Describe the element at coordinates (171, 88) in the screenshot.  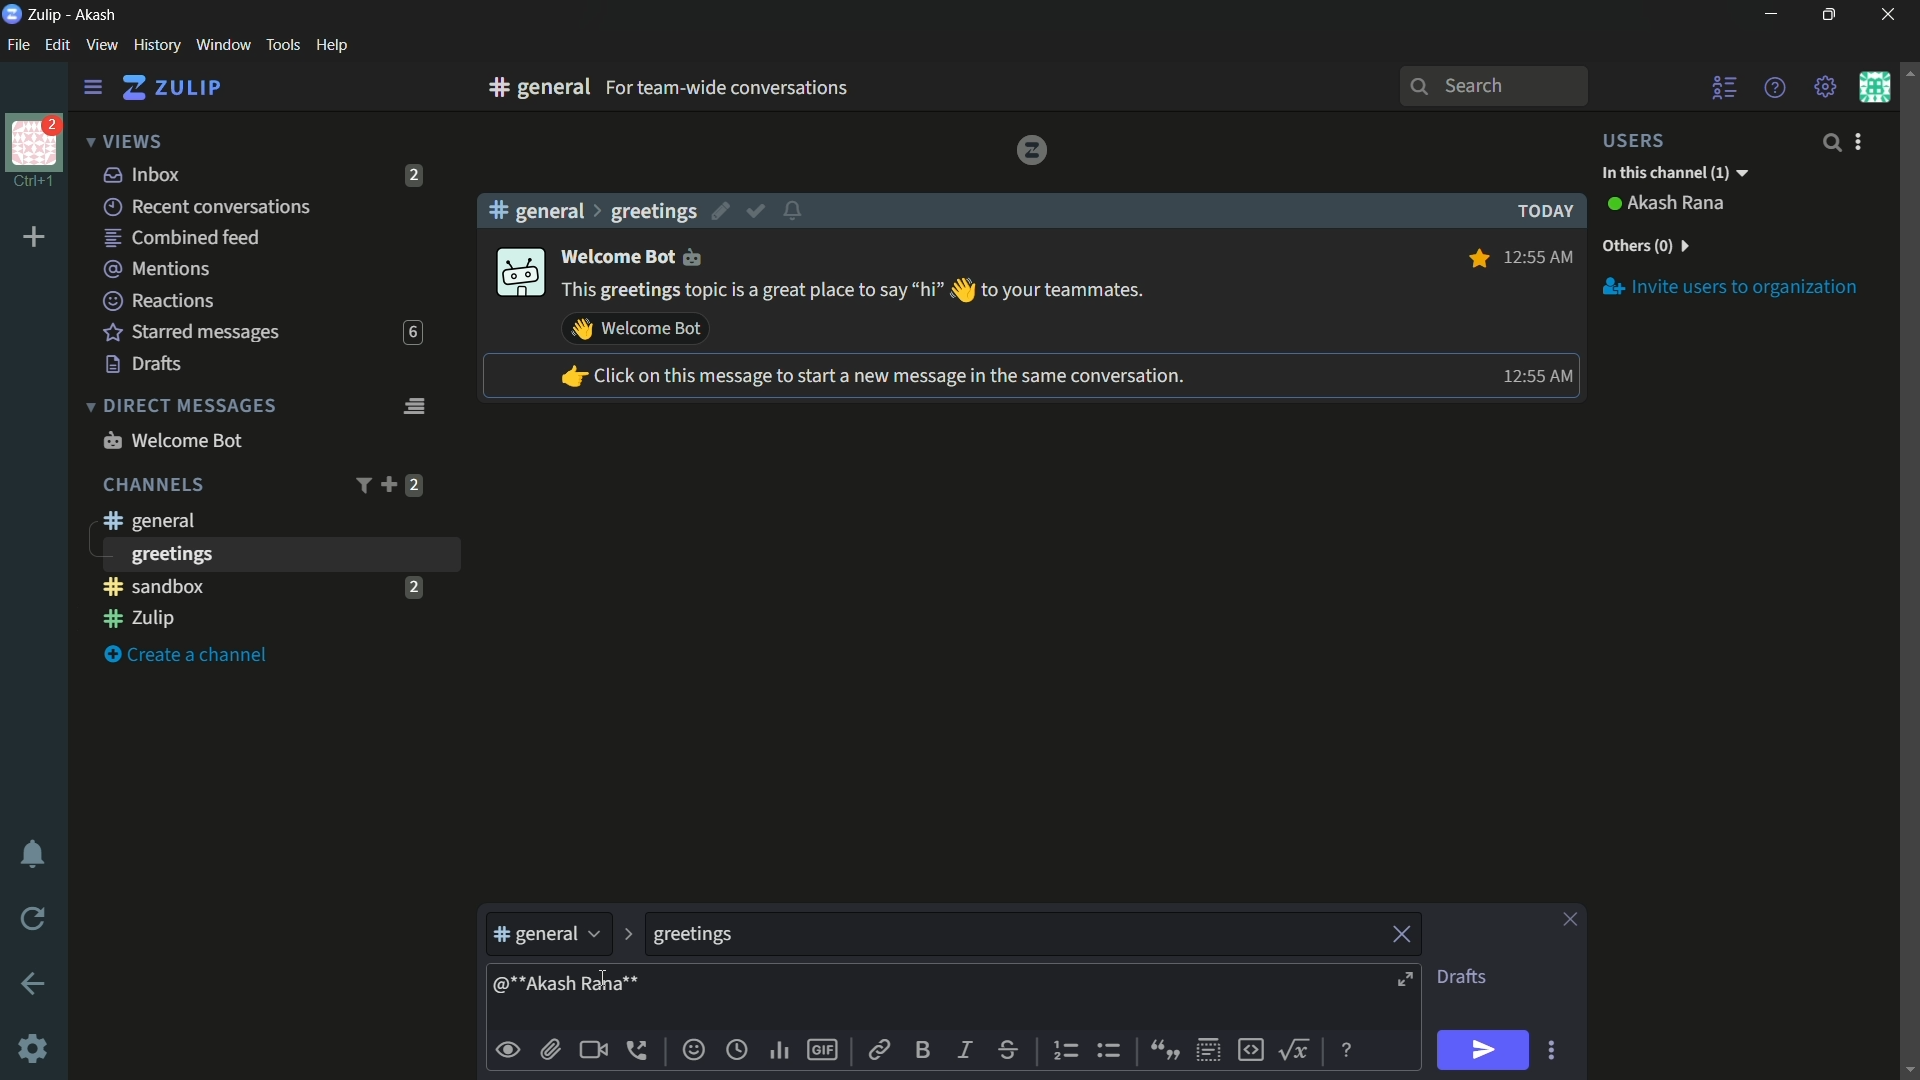
I see `zulip` at that location.